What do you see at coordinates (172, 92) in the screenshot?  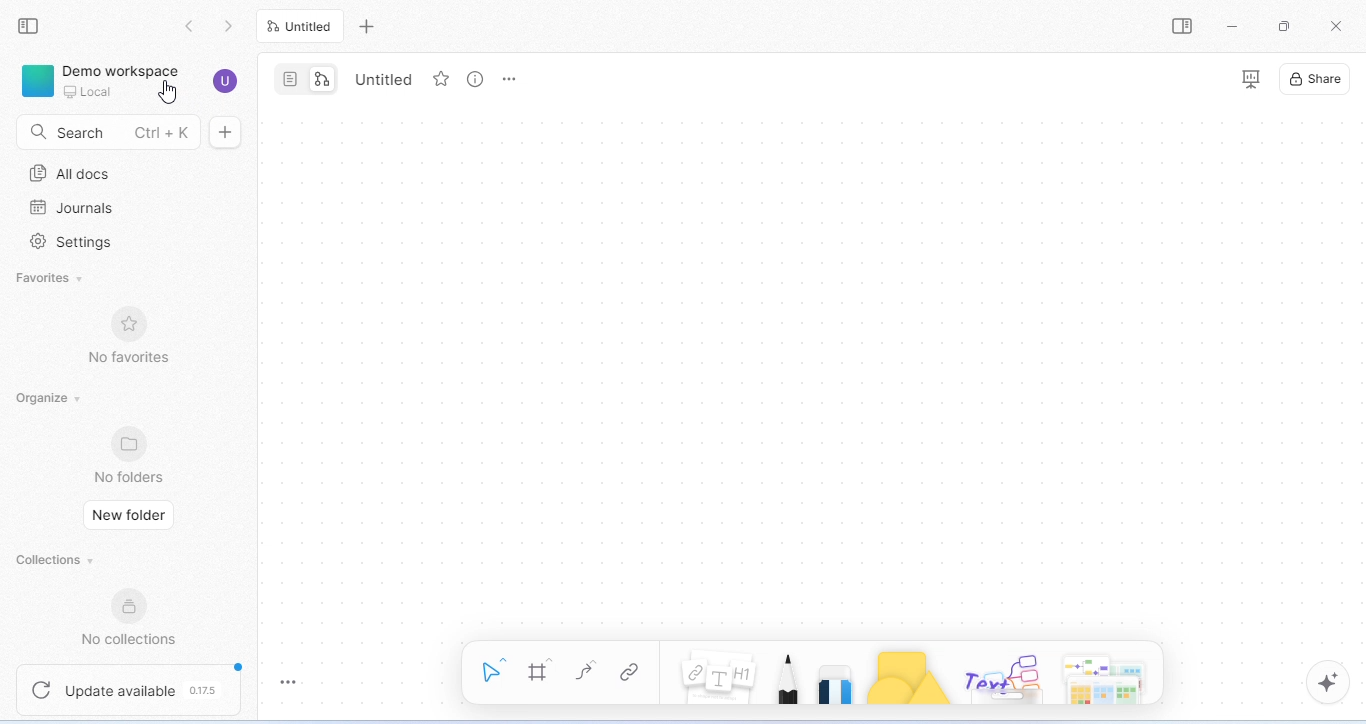 I see `cursor` at bounding box center [172, 92].